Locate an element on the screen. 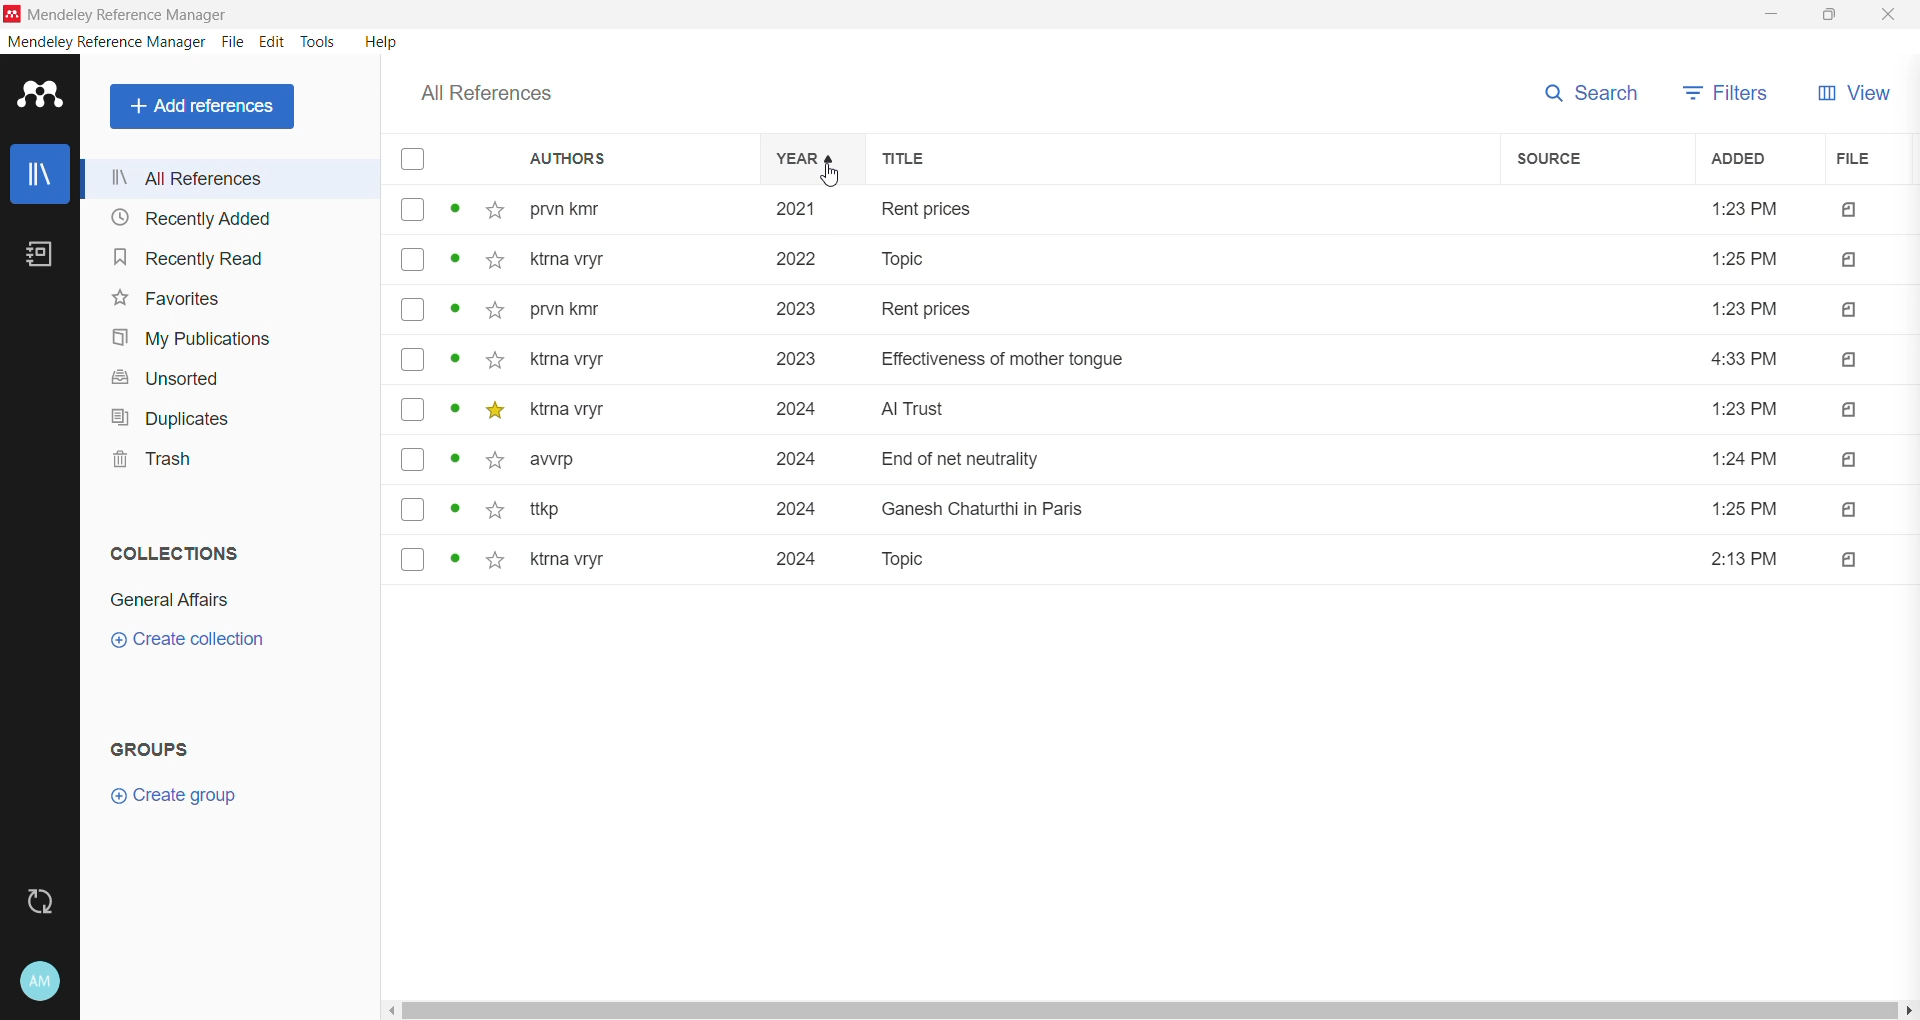 This screenshot has height=1020, width=1920. end of net neutrality is located at coordinates (969, 461).